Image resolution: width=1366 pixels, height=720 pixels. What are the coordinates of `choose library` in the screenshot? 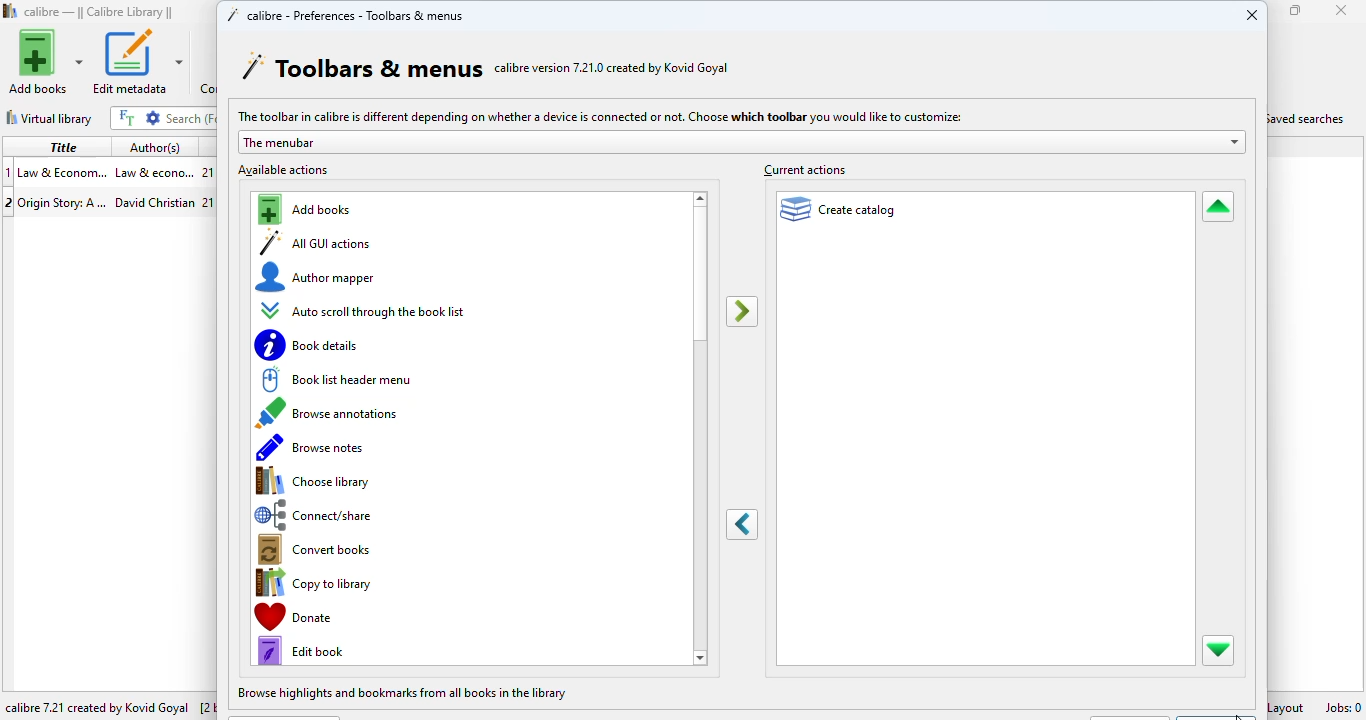 It's located at (315, 481).